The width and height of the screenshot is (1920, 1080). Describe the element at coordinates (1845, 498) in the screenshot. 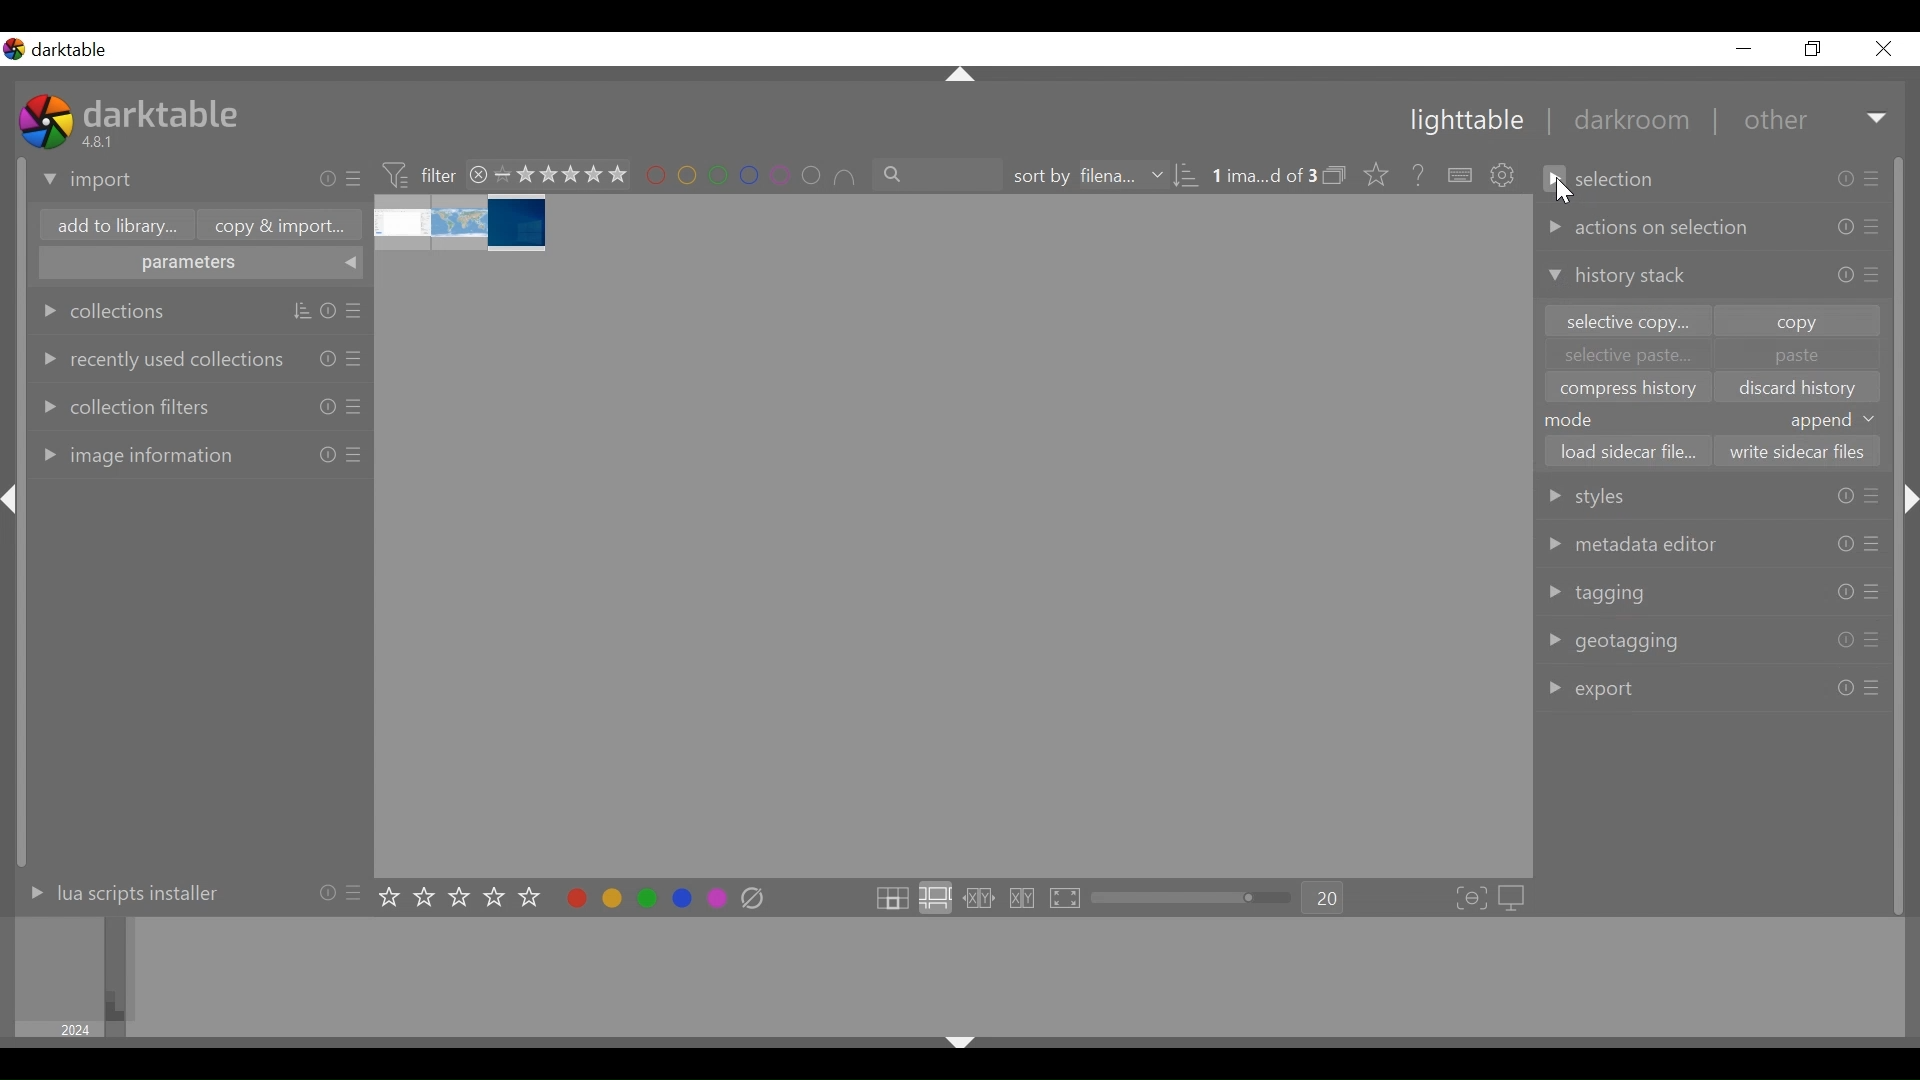

I see `info` at that location.